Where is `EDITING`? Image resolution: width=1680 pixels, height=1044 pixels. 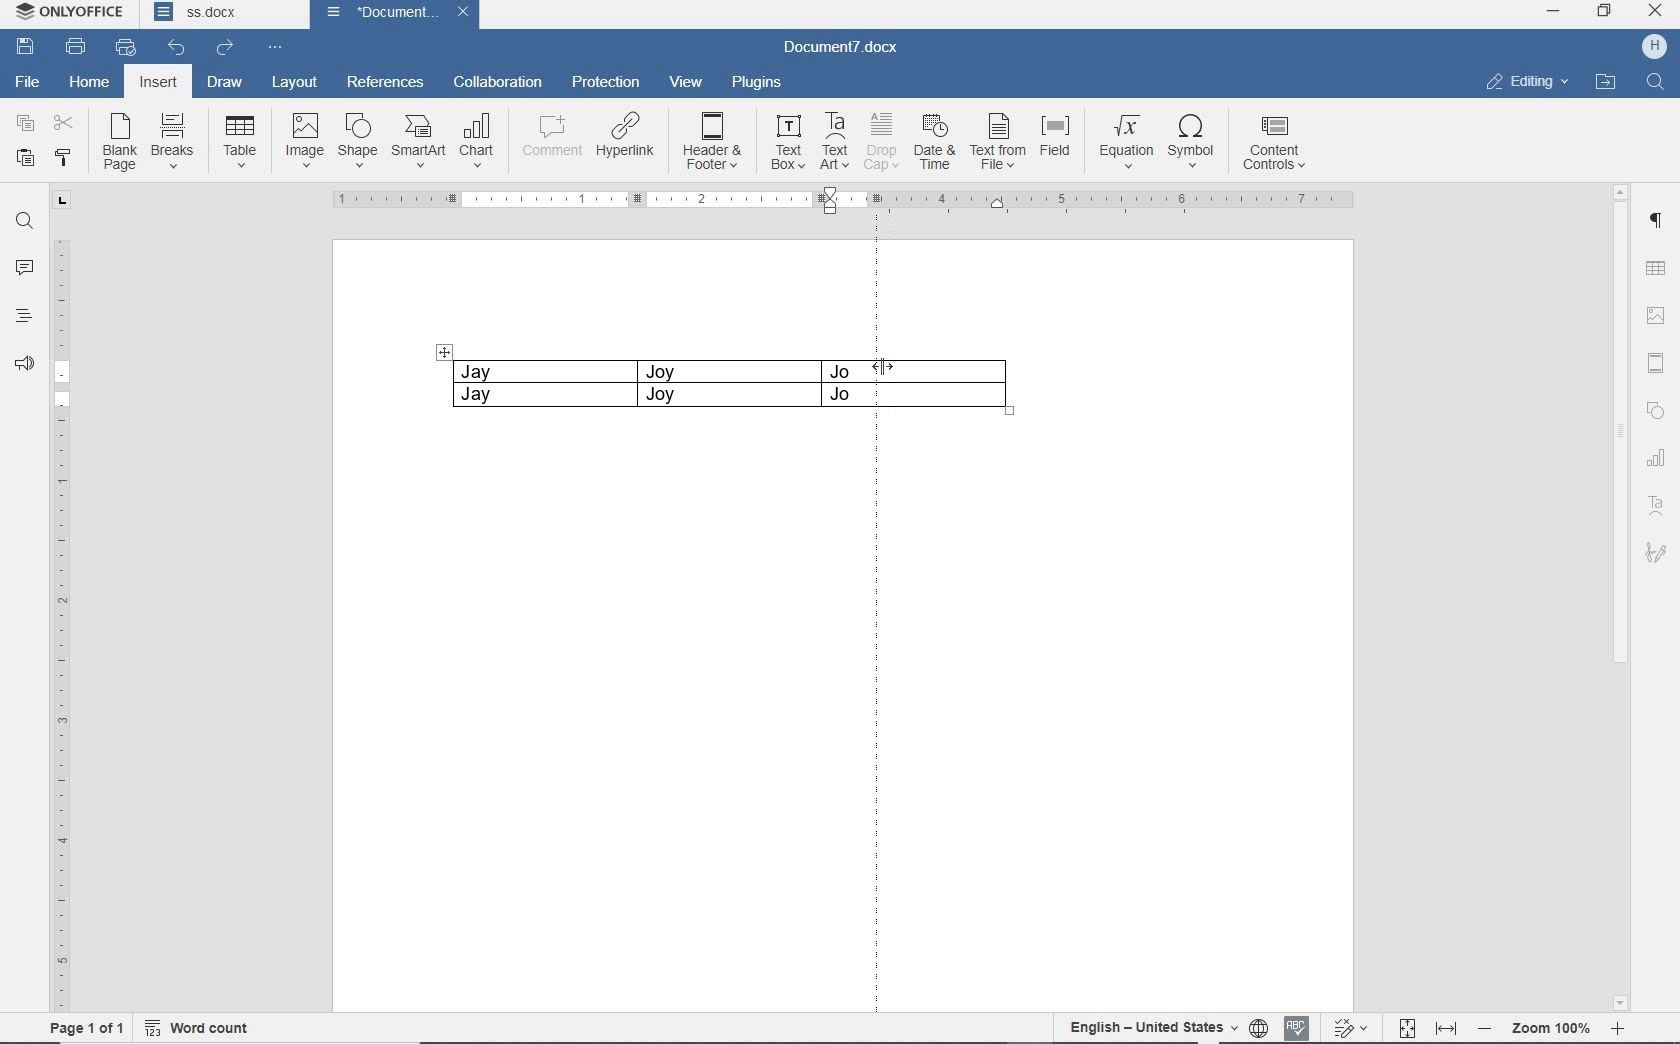
EDITING is located at coordinates (1527, 84).